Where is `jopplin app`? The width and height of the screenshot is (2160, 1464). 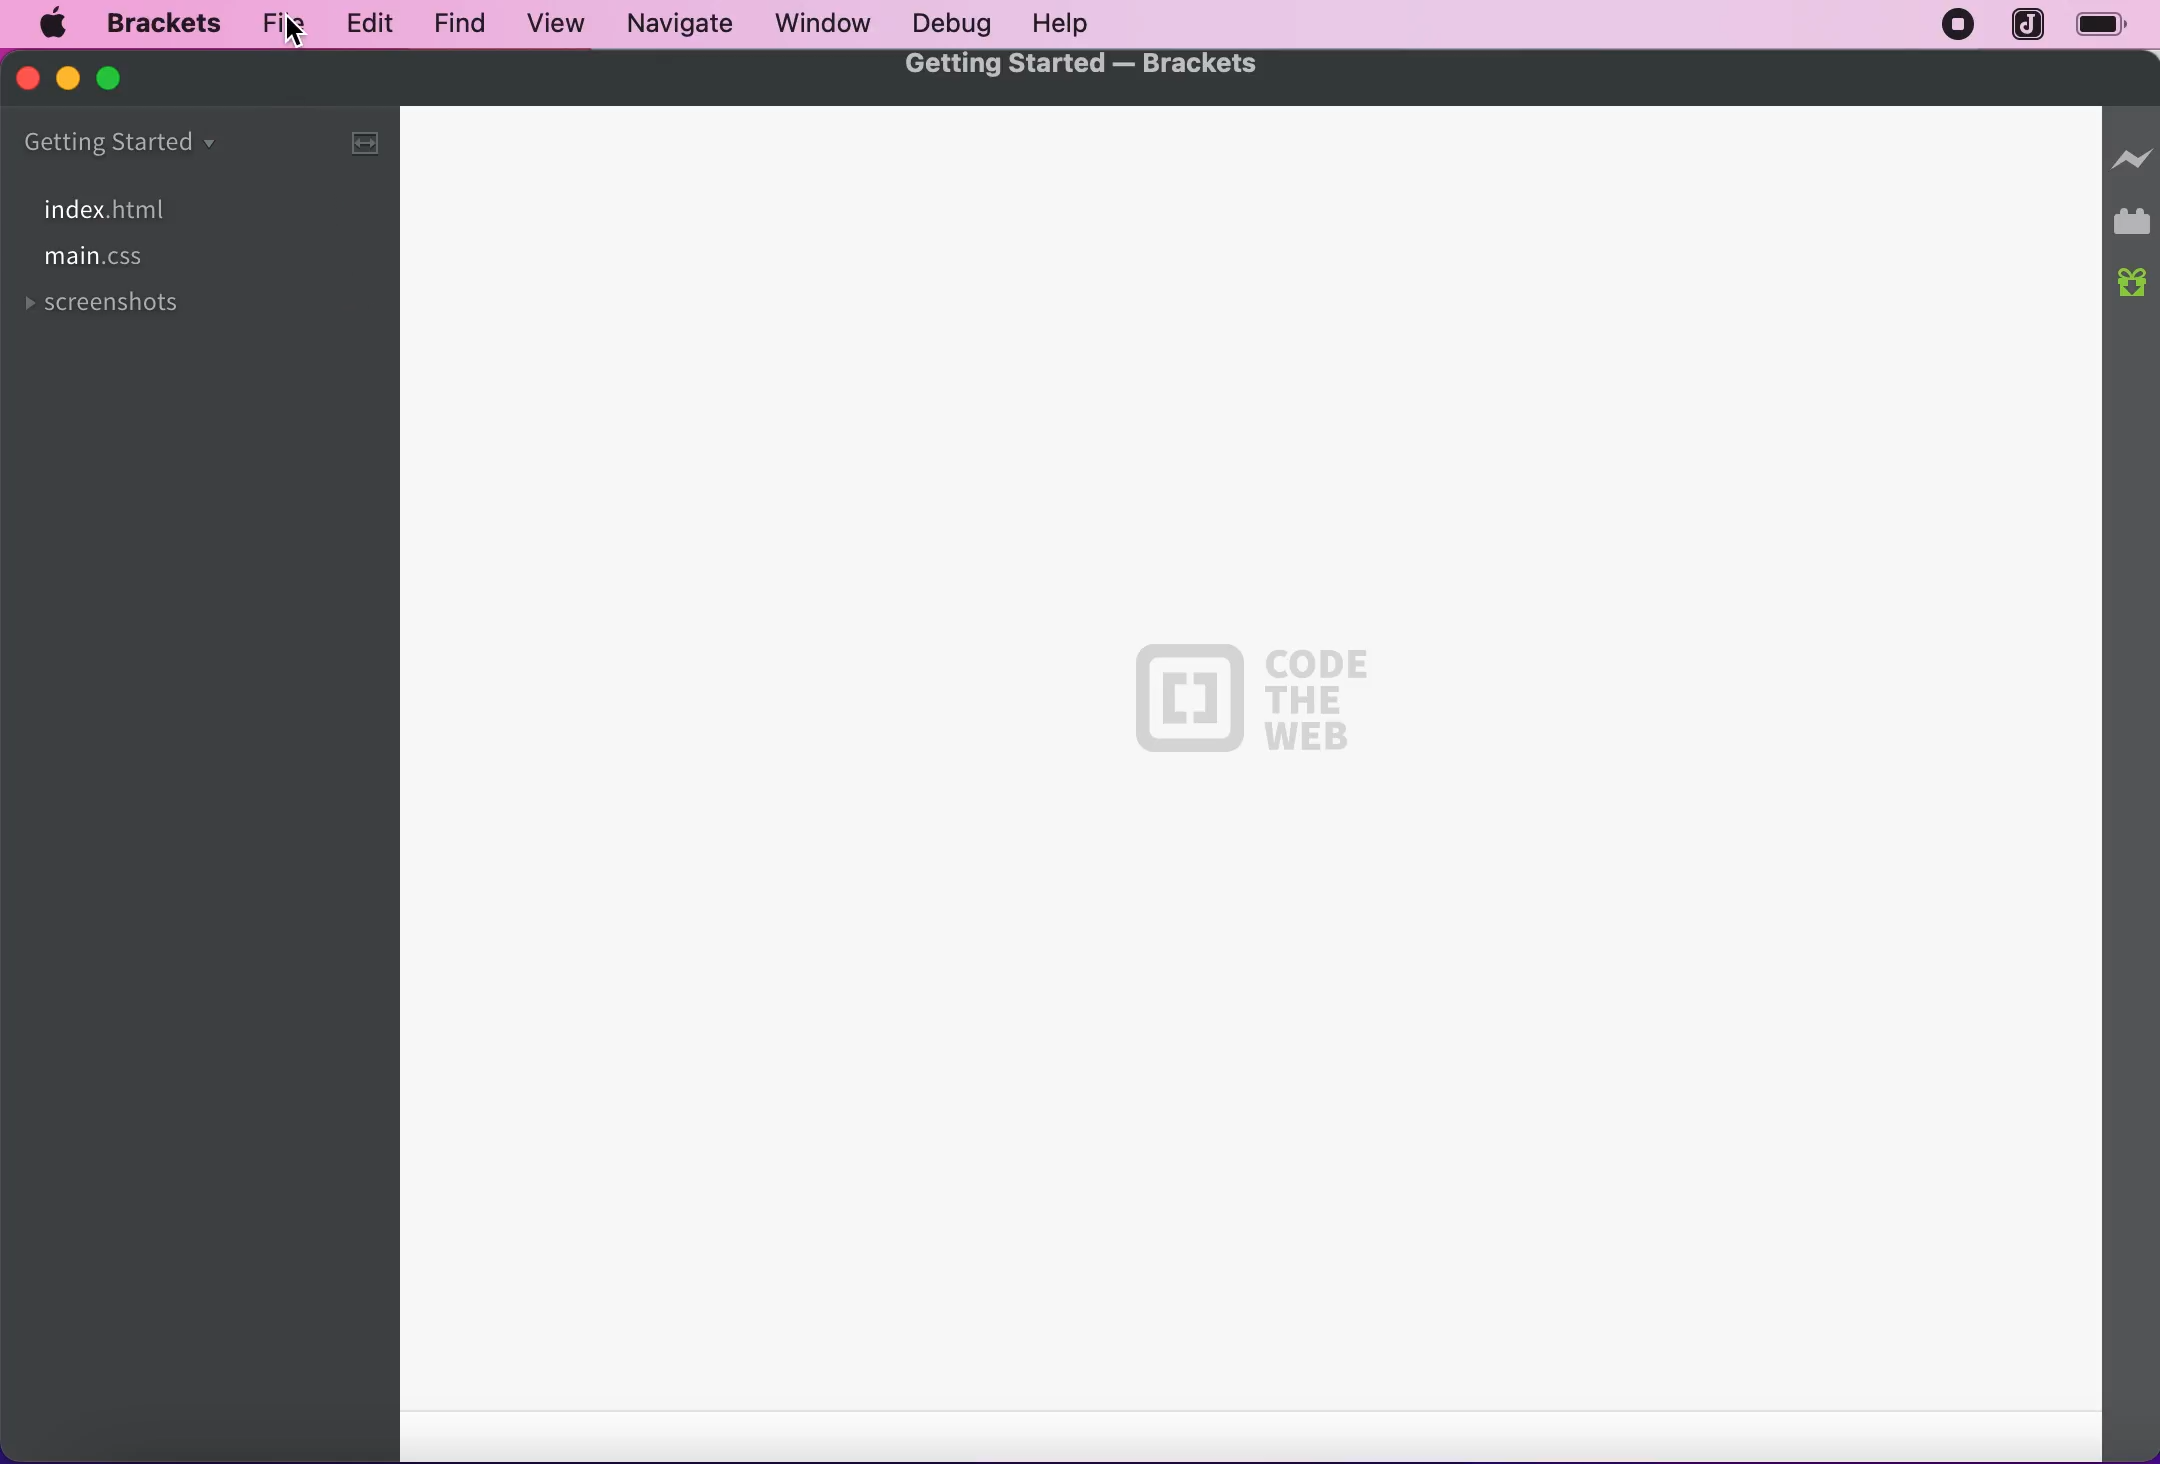 jopplin app is located at coordinates (2030, 26).